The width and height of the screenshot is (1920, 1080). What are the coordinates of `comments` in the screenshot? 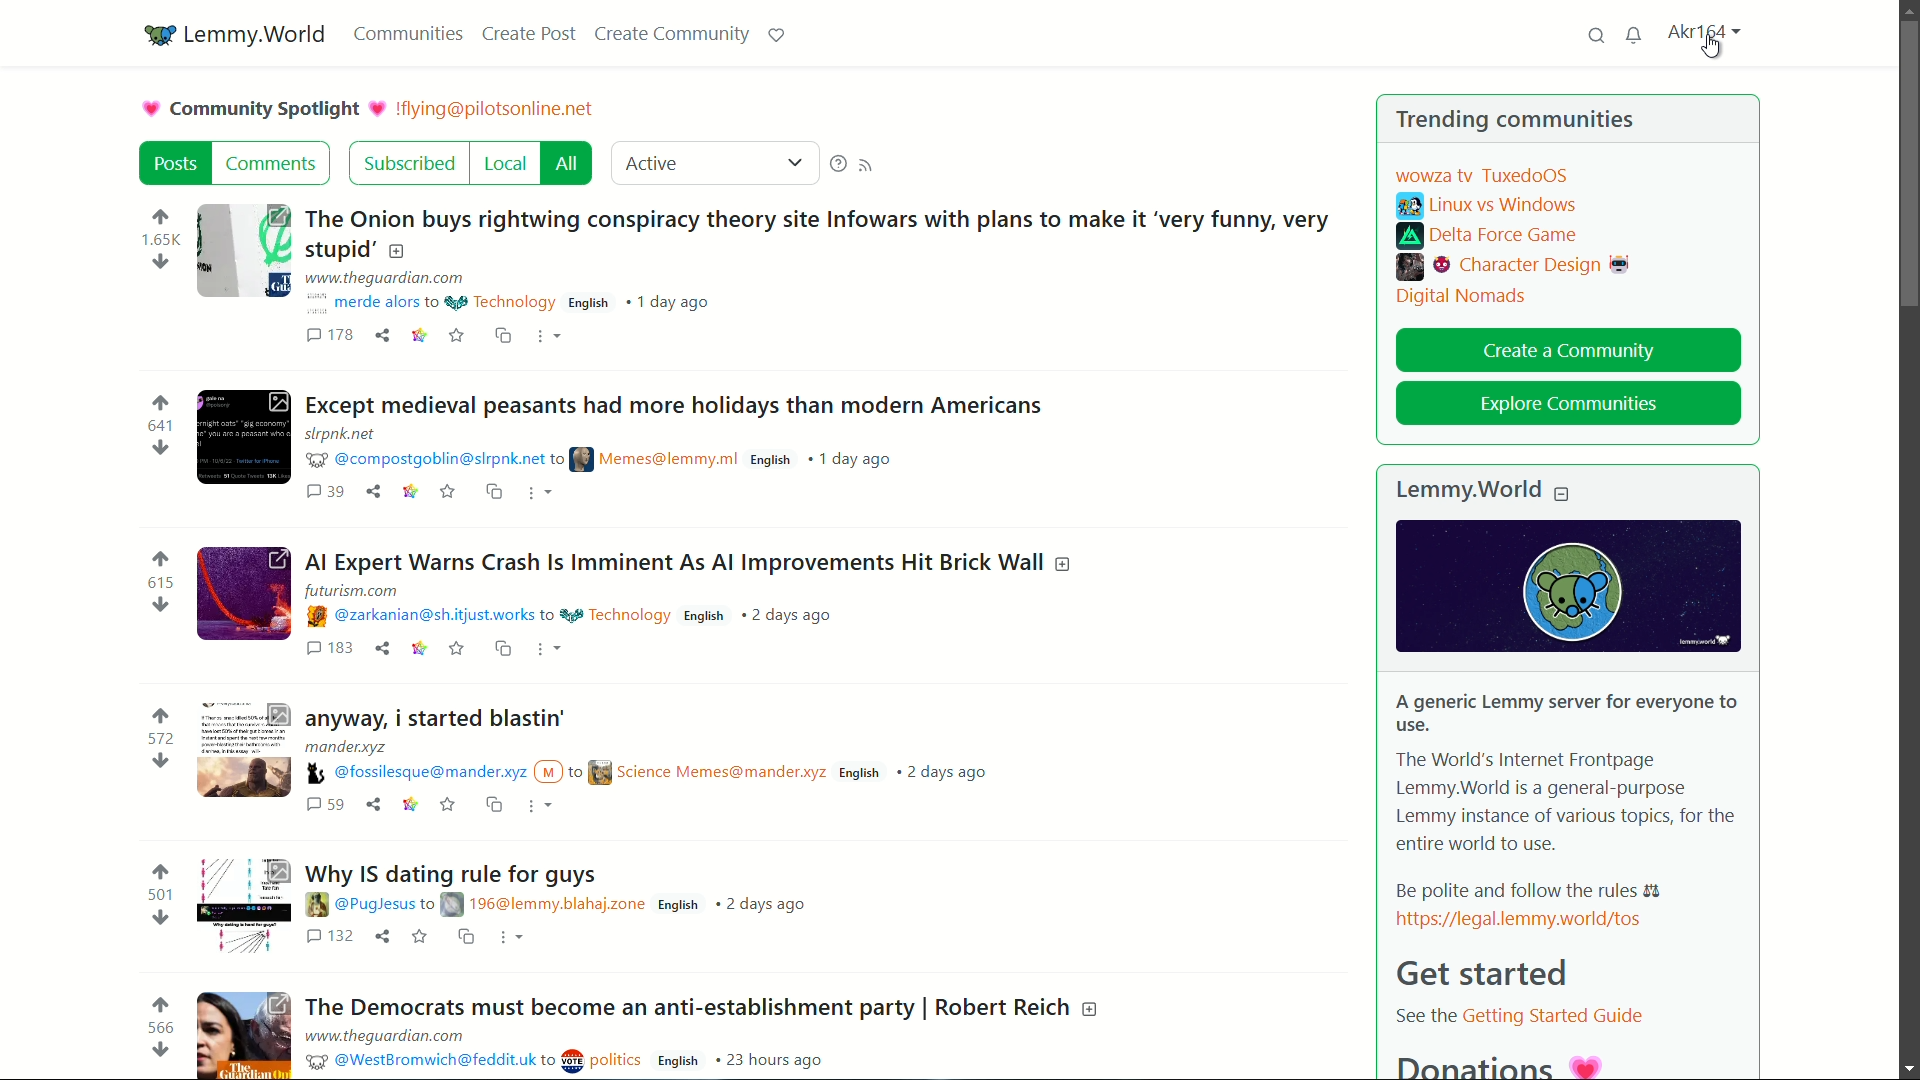 It's located at (329, 647).